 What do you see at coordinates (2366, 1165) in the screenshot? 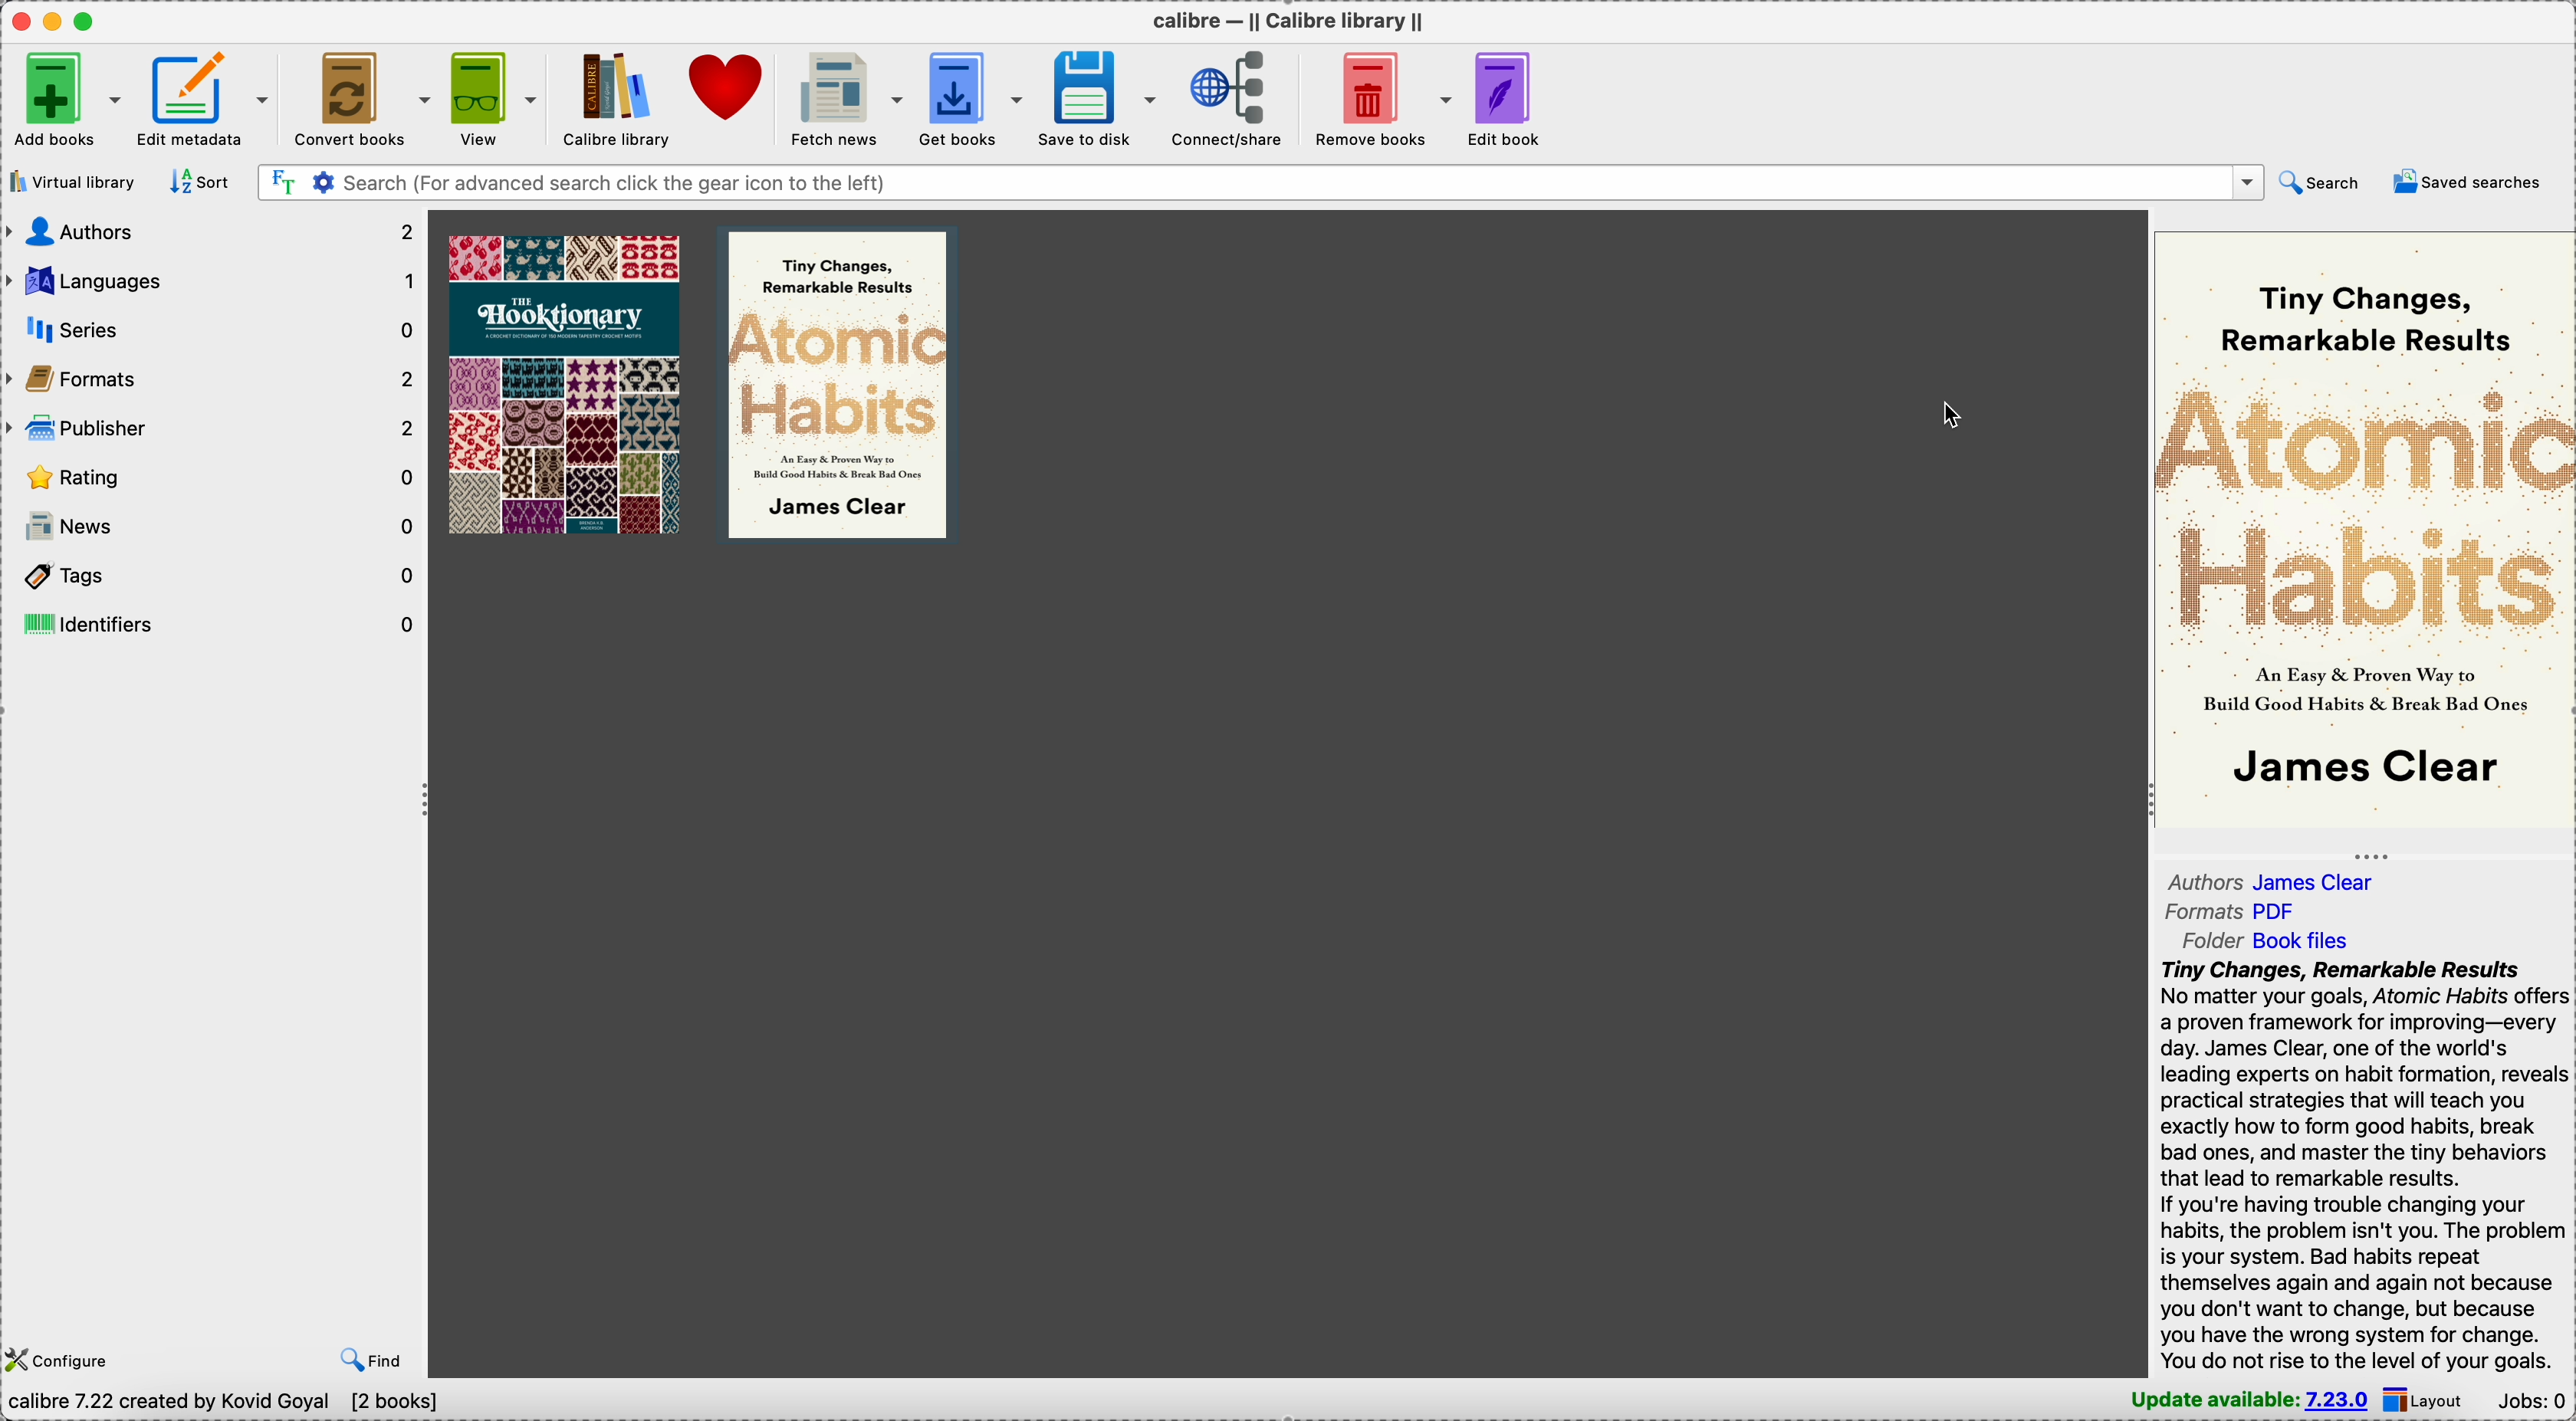
I see `Tiny Changes, Remarkable Results

No matter your goals, Atomic Habits offers
a proven framework for improving—every
day. James Clear, one of the world's
leading experts on habit formation, reveals
practical strategies that will teach you
exactly how to form good habits, break
bad ones, and master the tiny behaviors
that lead to remarkable results.

If you're having trouble changing your
habits, the problem isn't you. The problem
is your system. Bad habits repeat
themselves again and again not because
you don't want to change, but because
you have the wrong system for change.
You do not rise to the level of your goals.` at bounding box center [2366, 1165].